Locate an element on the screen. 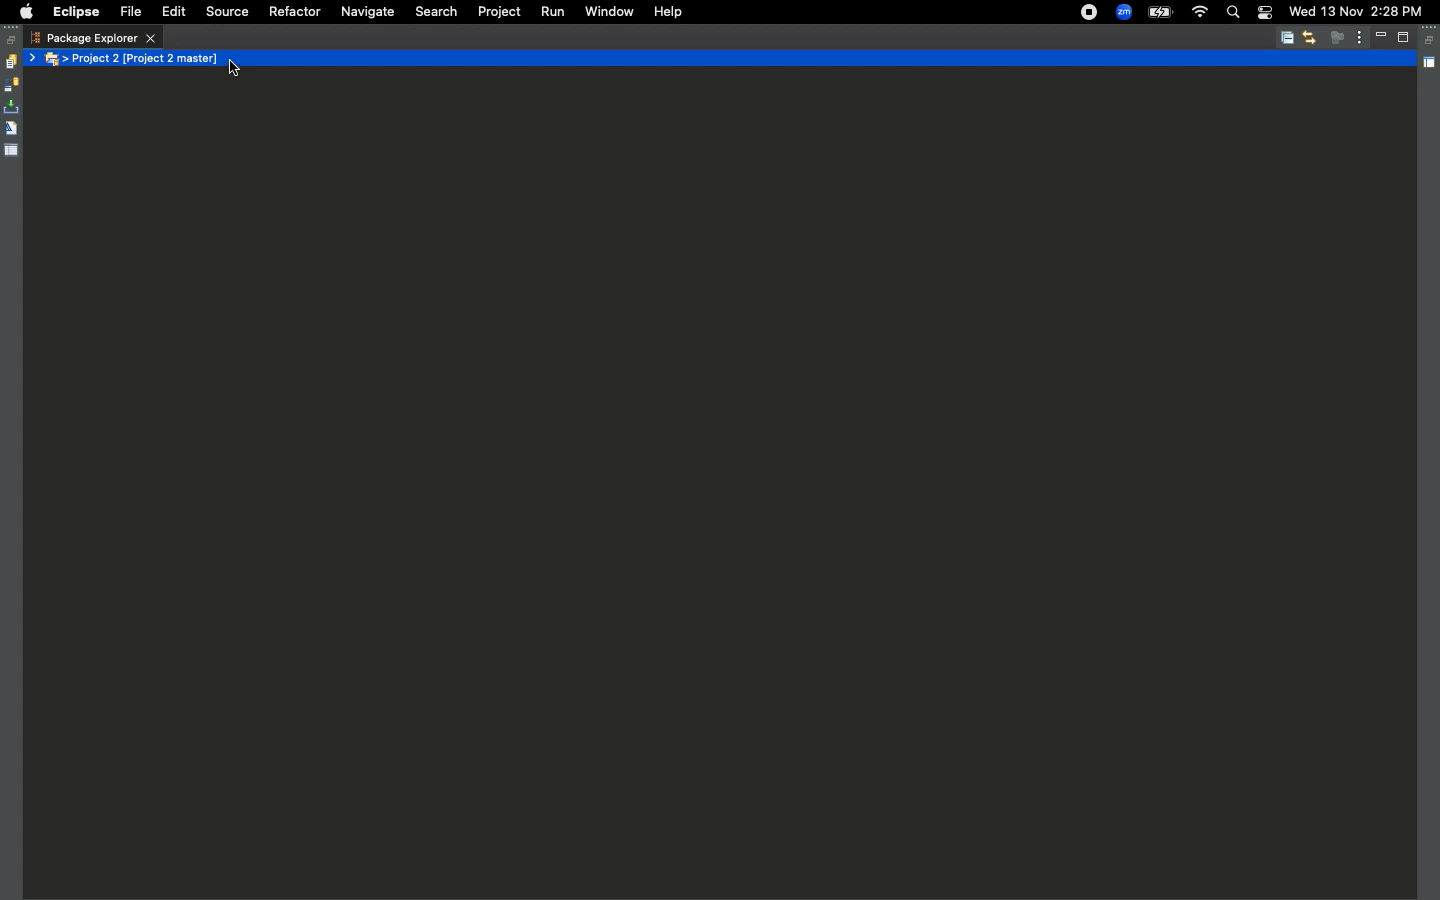 This screenshot has width=1440, height=900. Refactor is located at coordinates (293, 12).